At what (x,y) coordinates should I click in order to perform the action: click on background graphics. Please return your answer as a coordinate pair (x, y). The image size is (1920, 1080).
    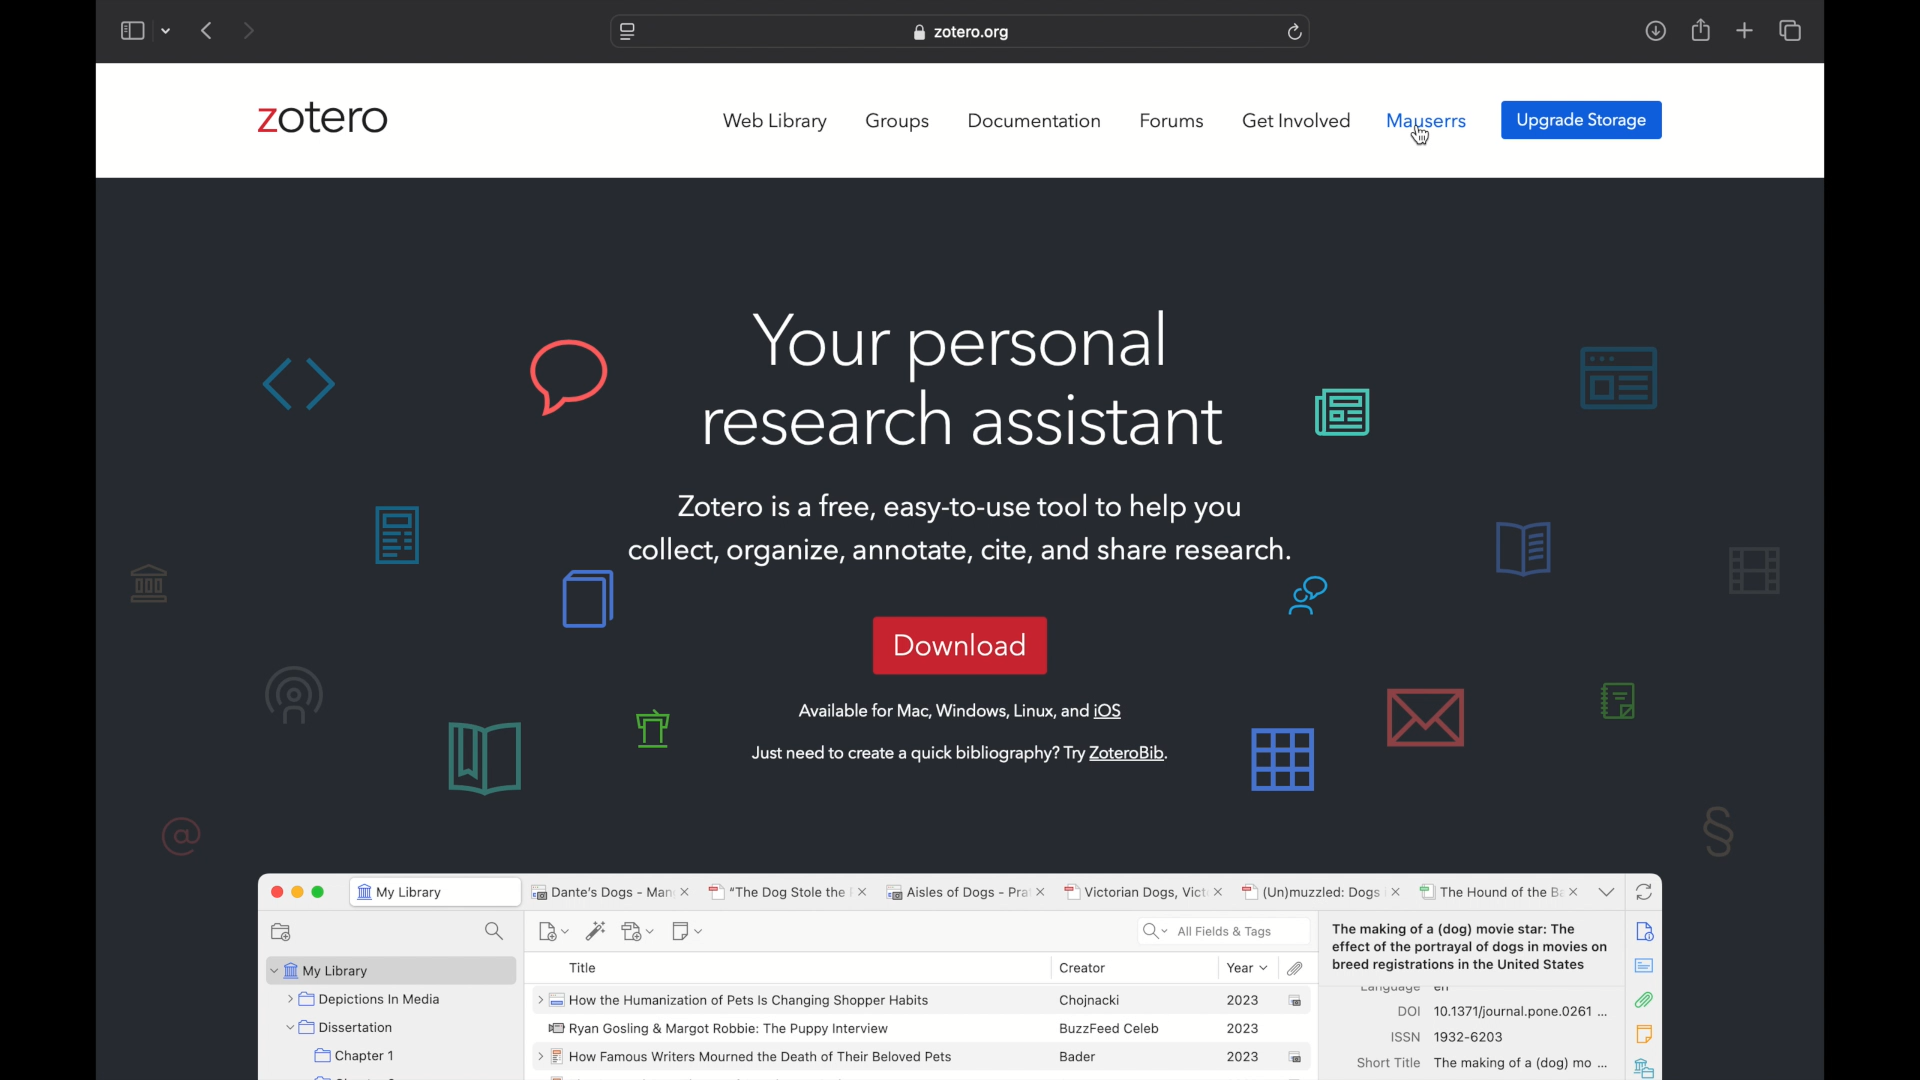
    Looking at the image, I should click on (659, 729).